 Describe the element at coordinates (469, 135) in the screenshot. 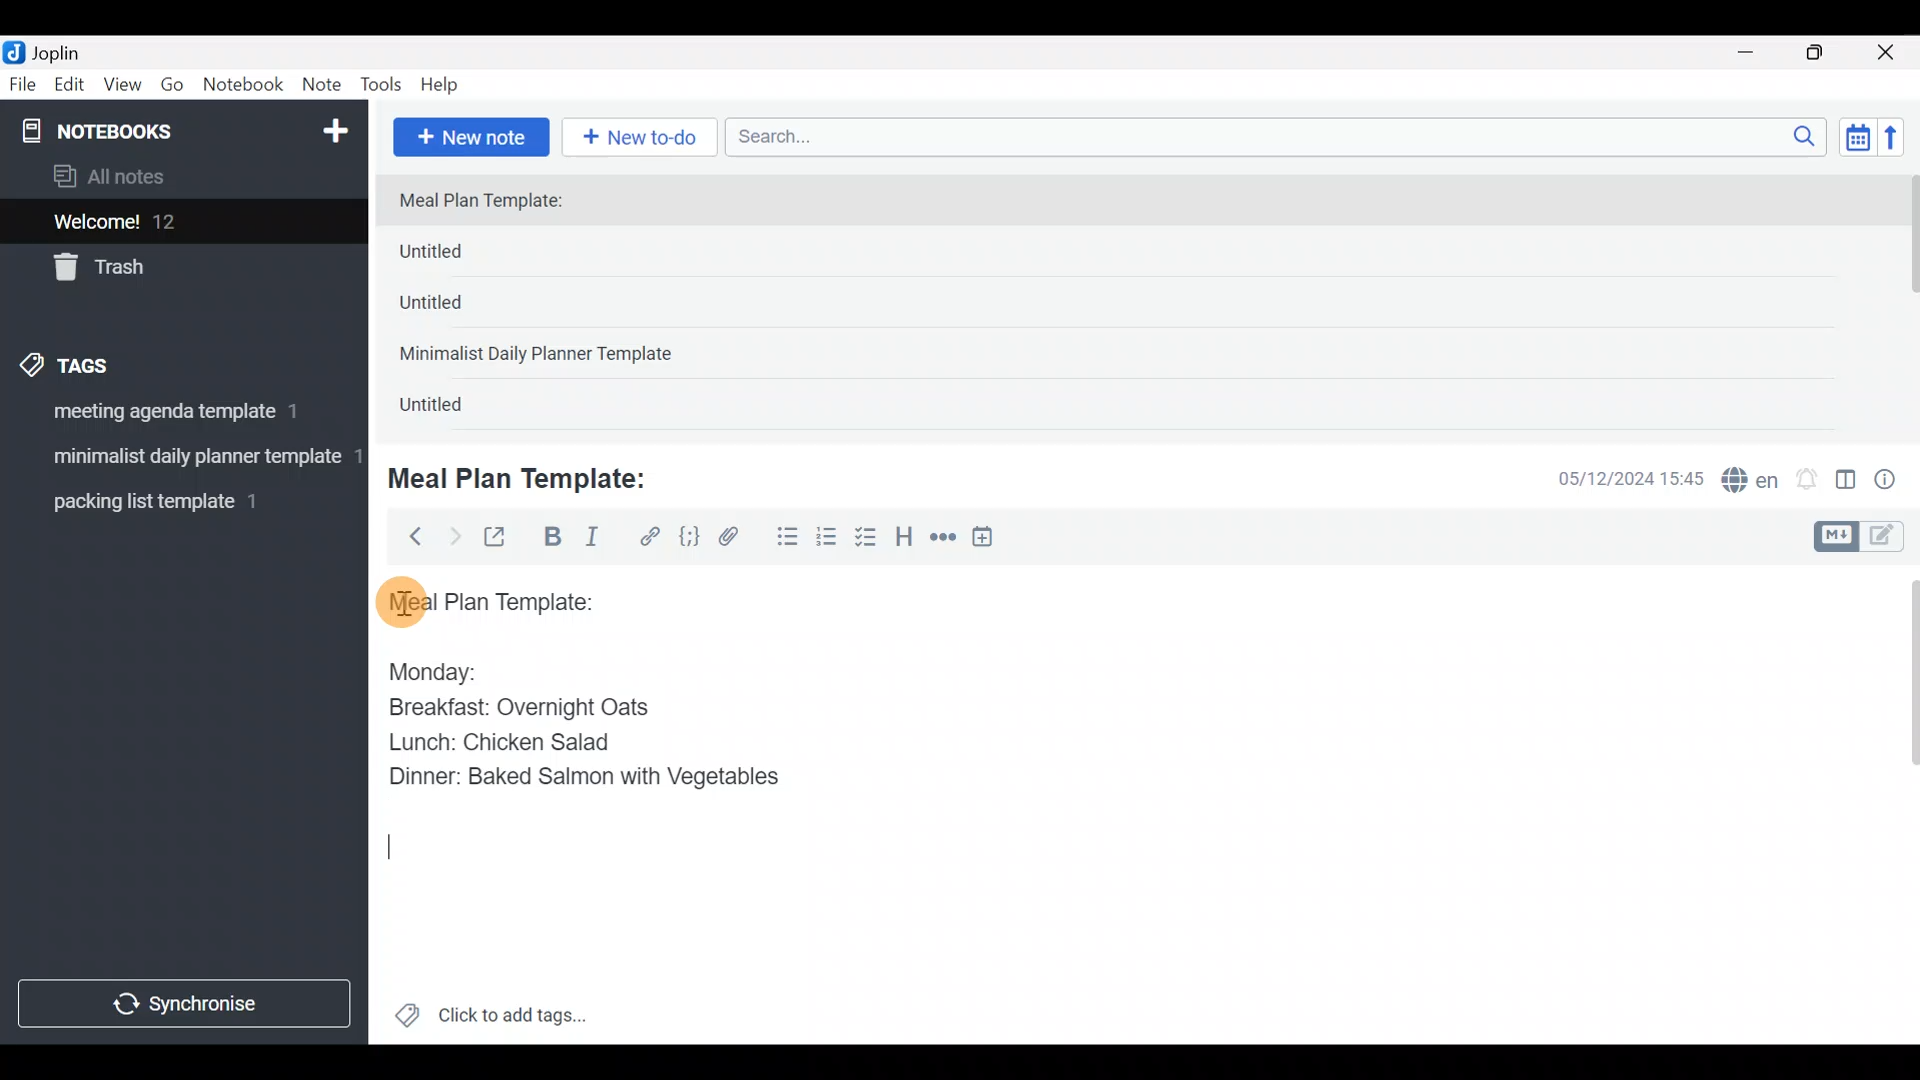

I see `New note` at that location.